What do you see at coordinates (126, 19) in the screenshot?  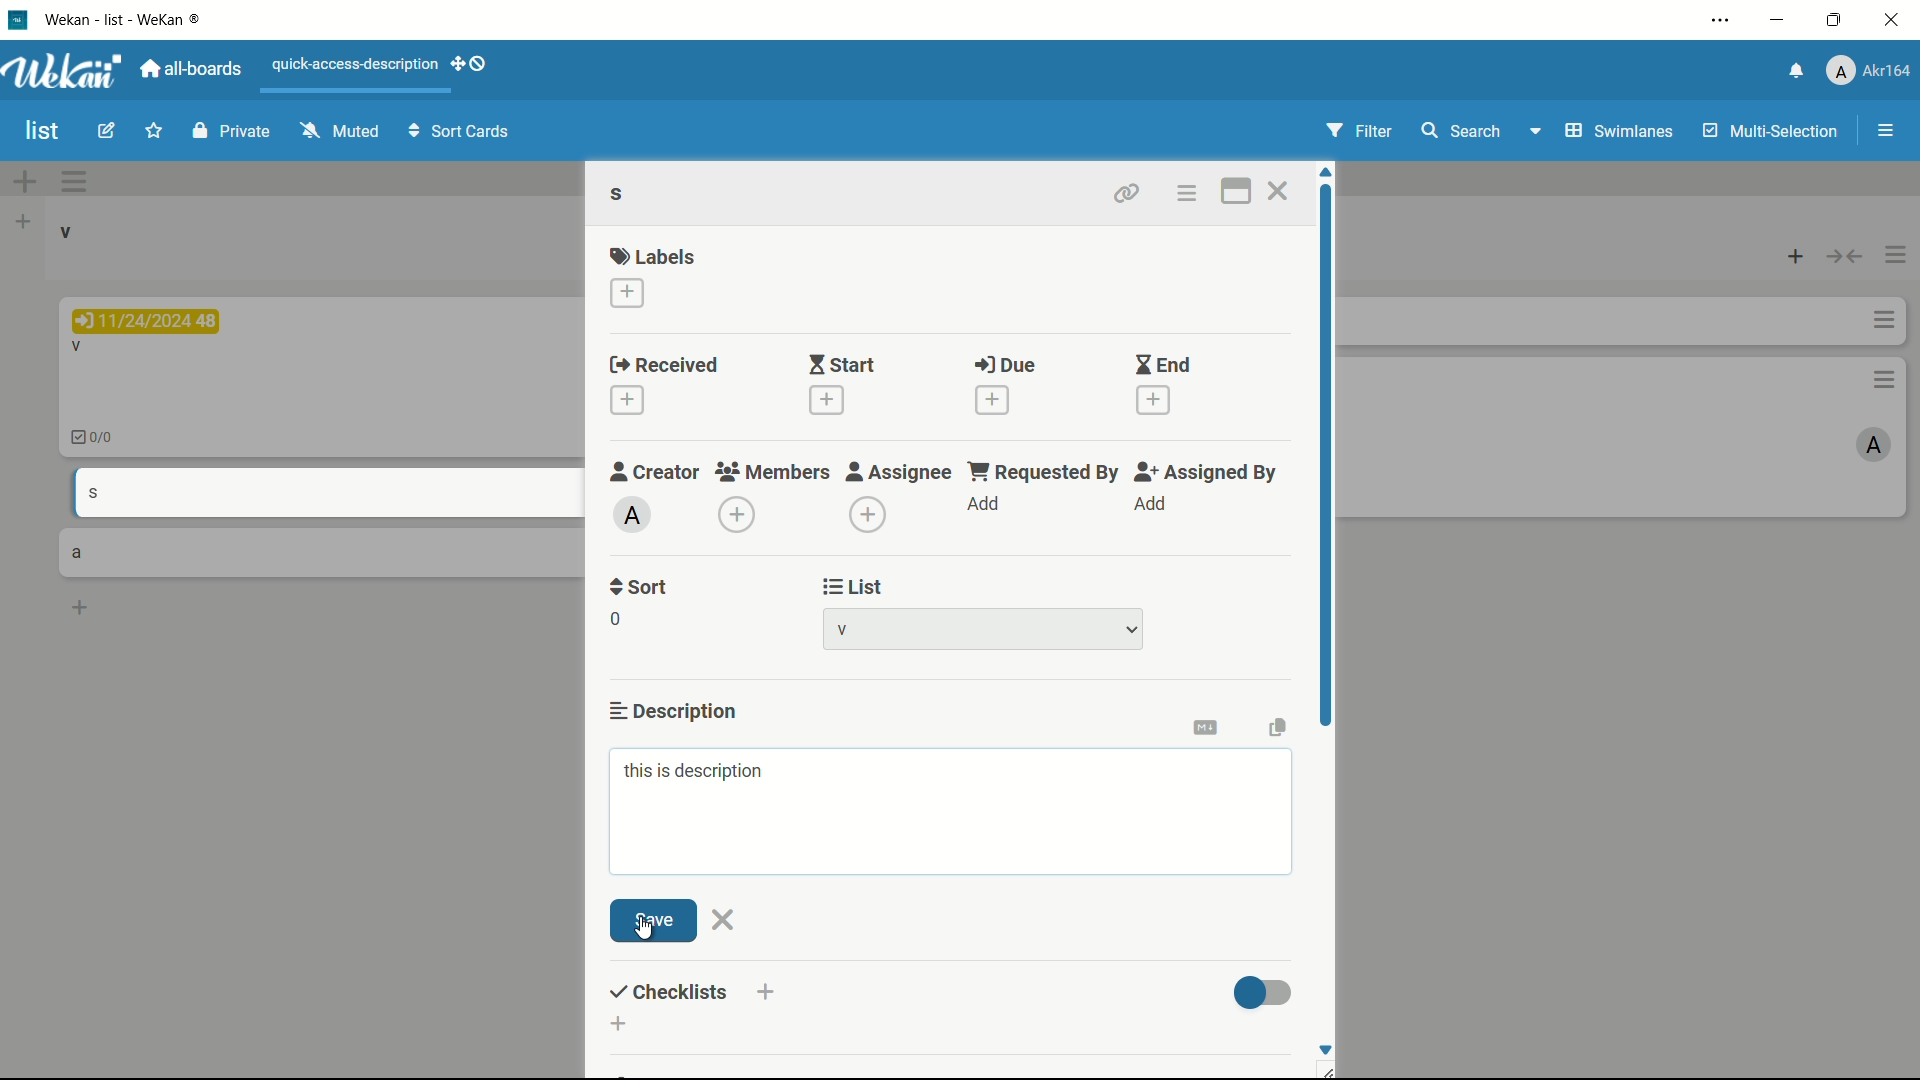 I see `Wekan - WeKan ®` at bounding box center [126, 19].